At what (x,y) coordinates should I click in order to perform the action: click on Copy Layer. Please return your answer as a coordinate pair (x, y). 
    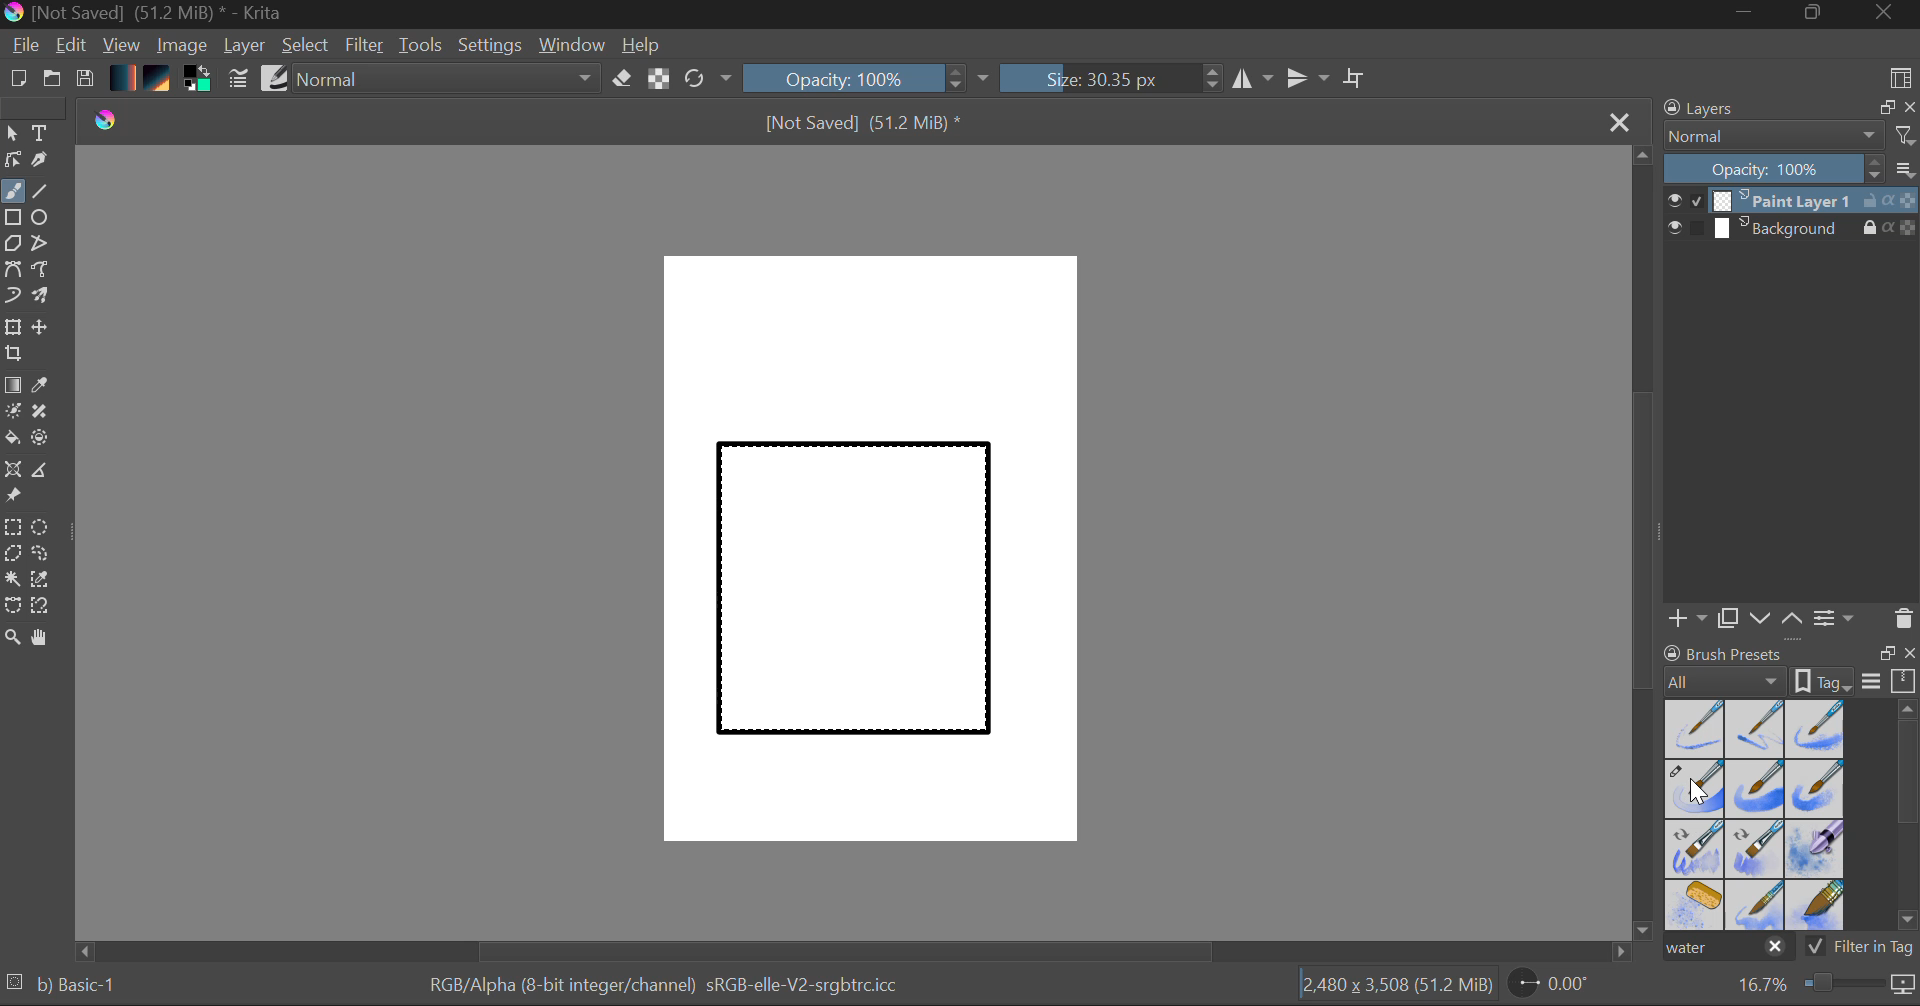
    Looking at the image, I should click on (1729, 619).